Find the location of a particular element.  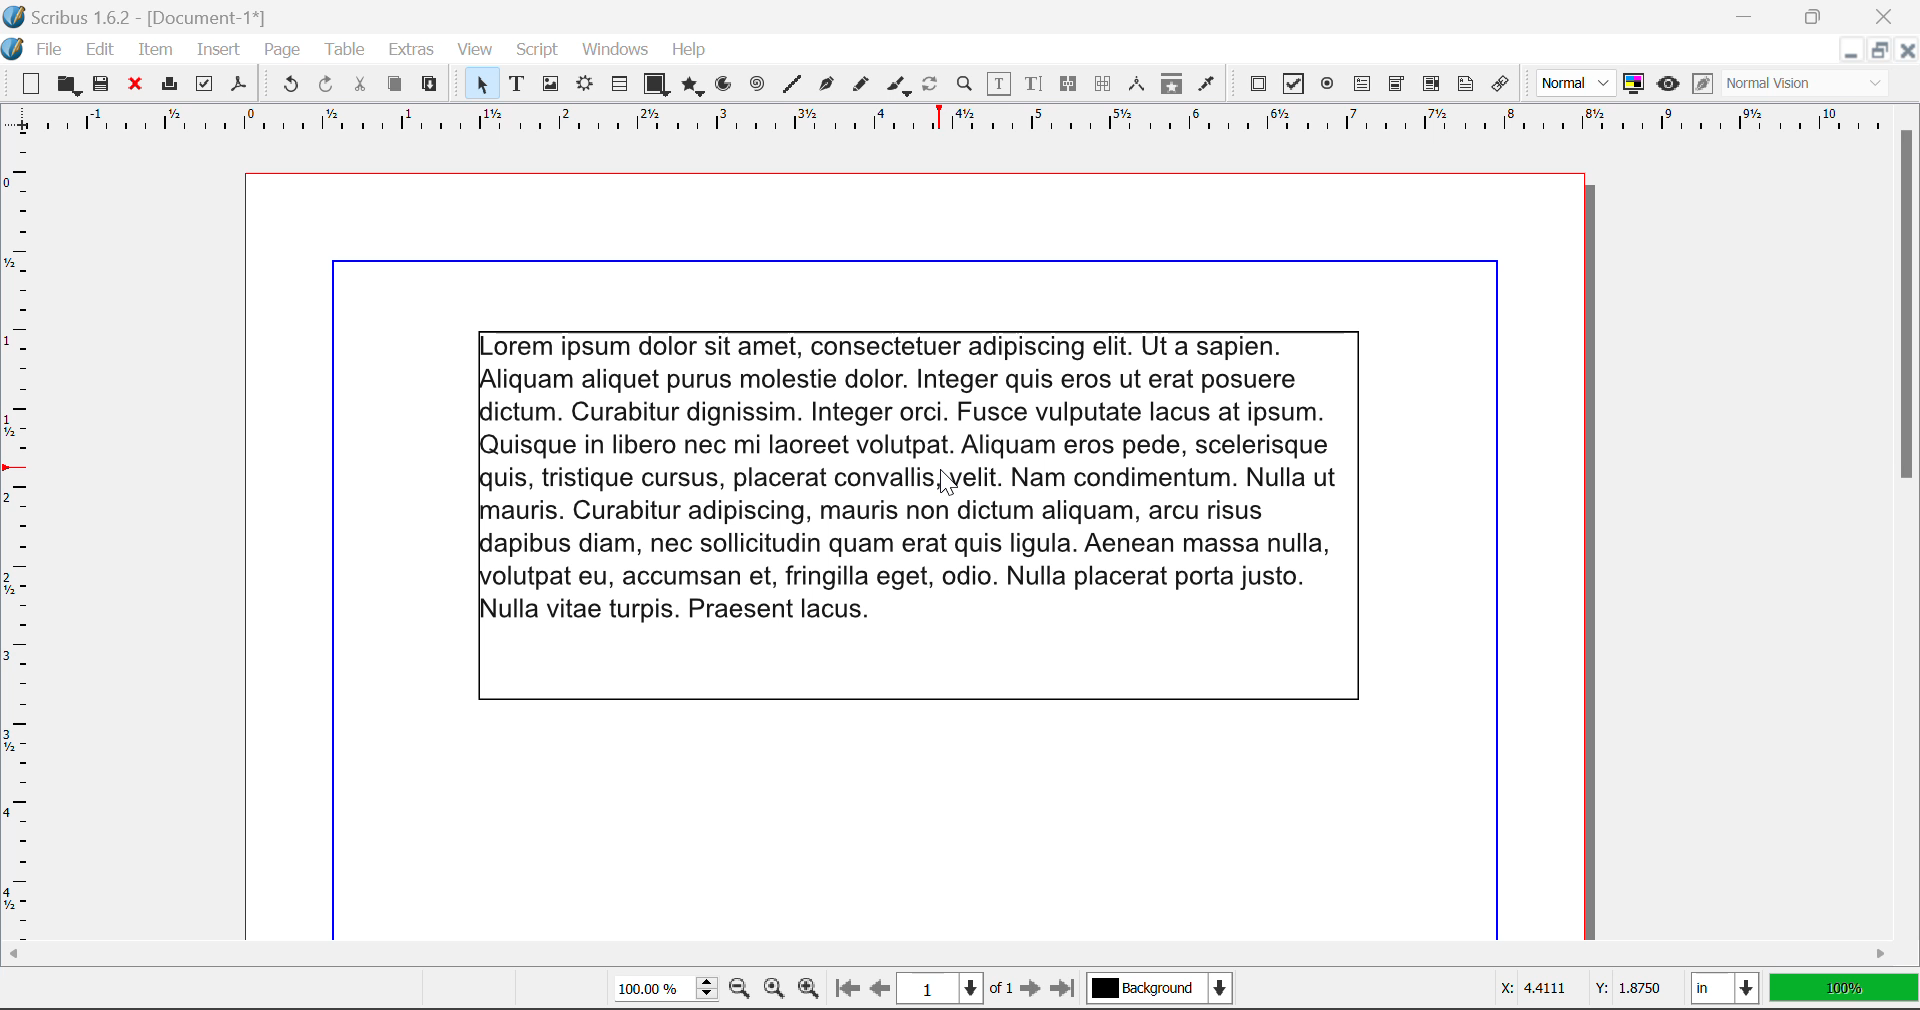

Edit in Preview Mode is located at coordinates (1703, 84).